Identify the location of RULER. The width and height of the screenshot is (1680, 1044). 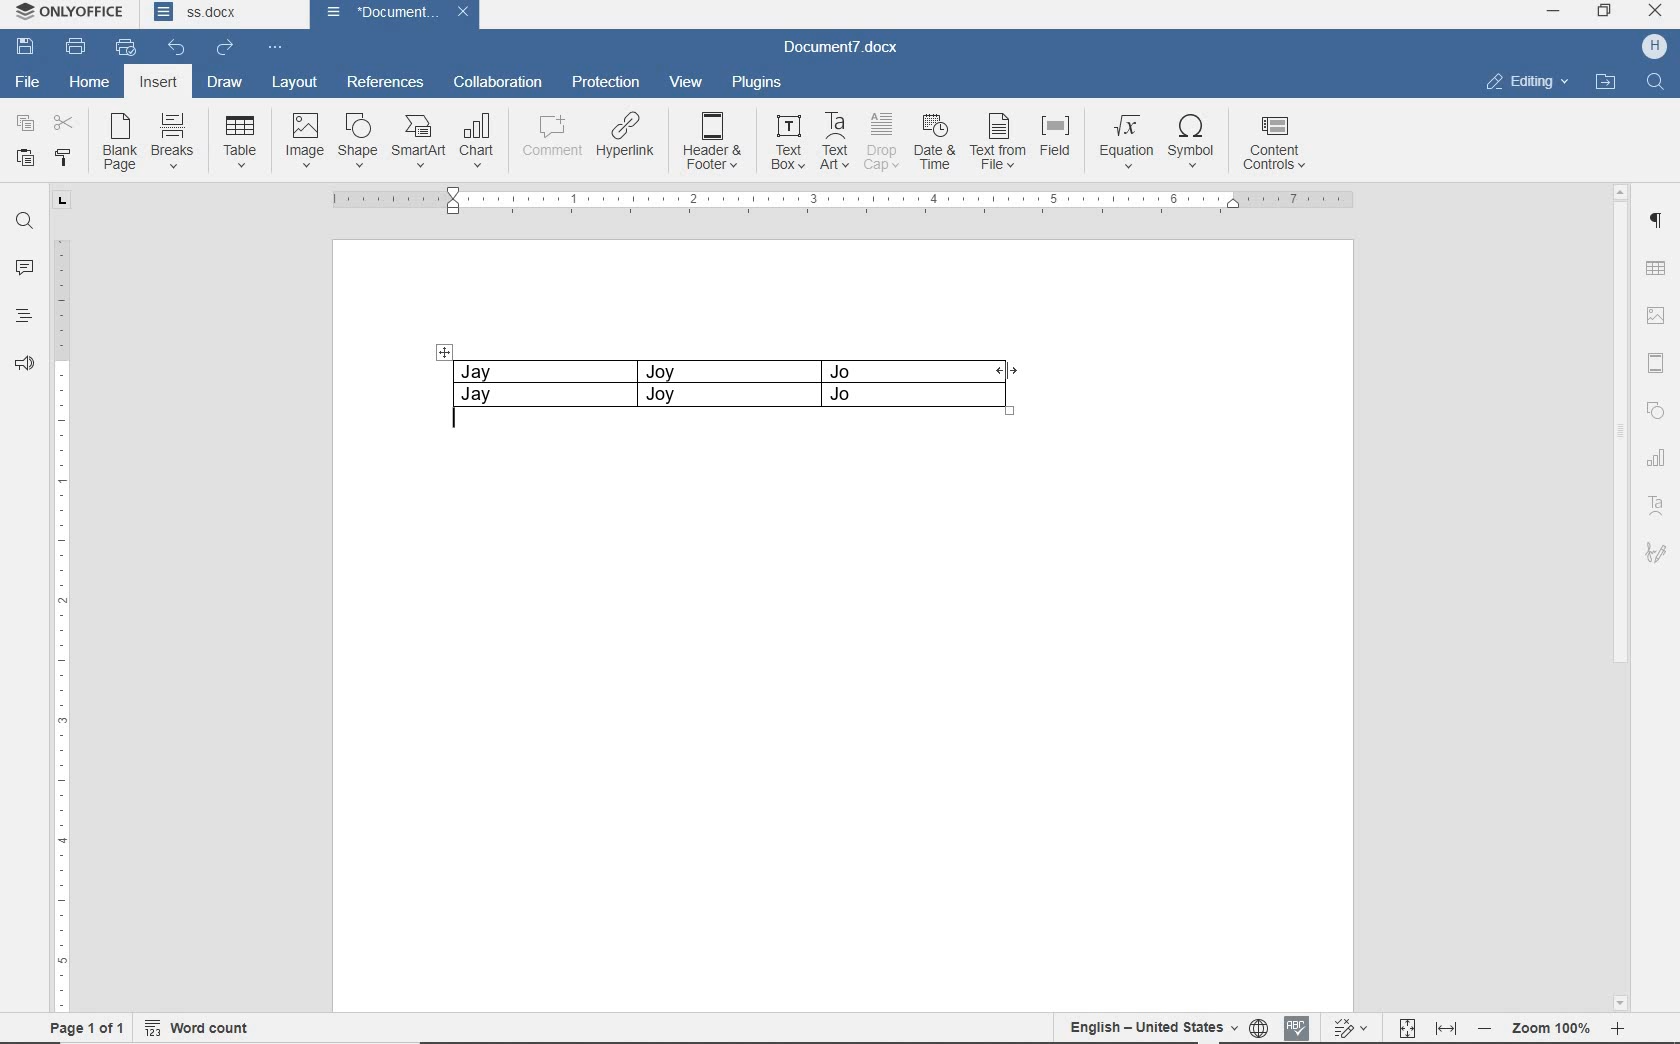
(61, 627).